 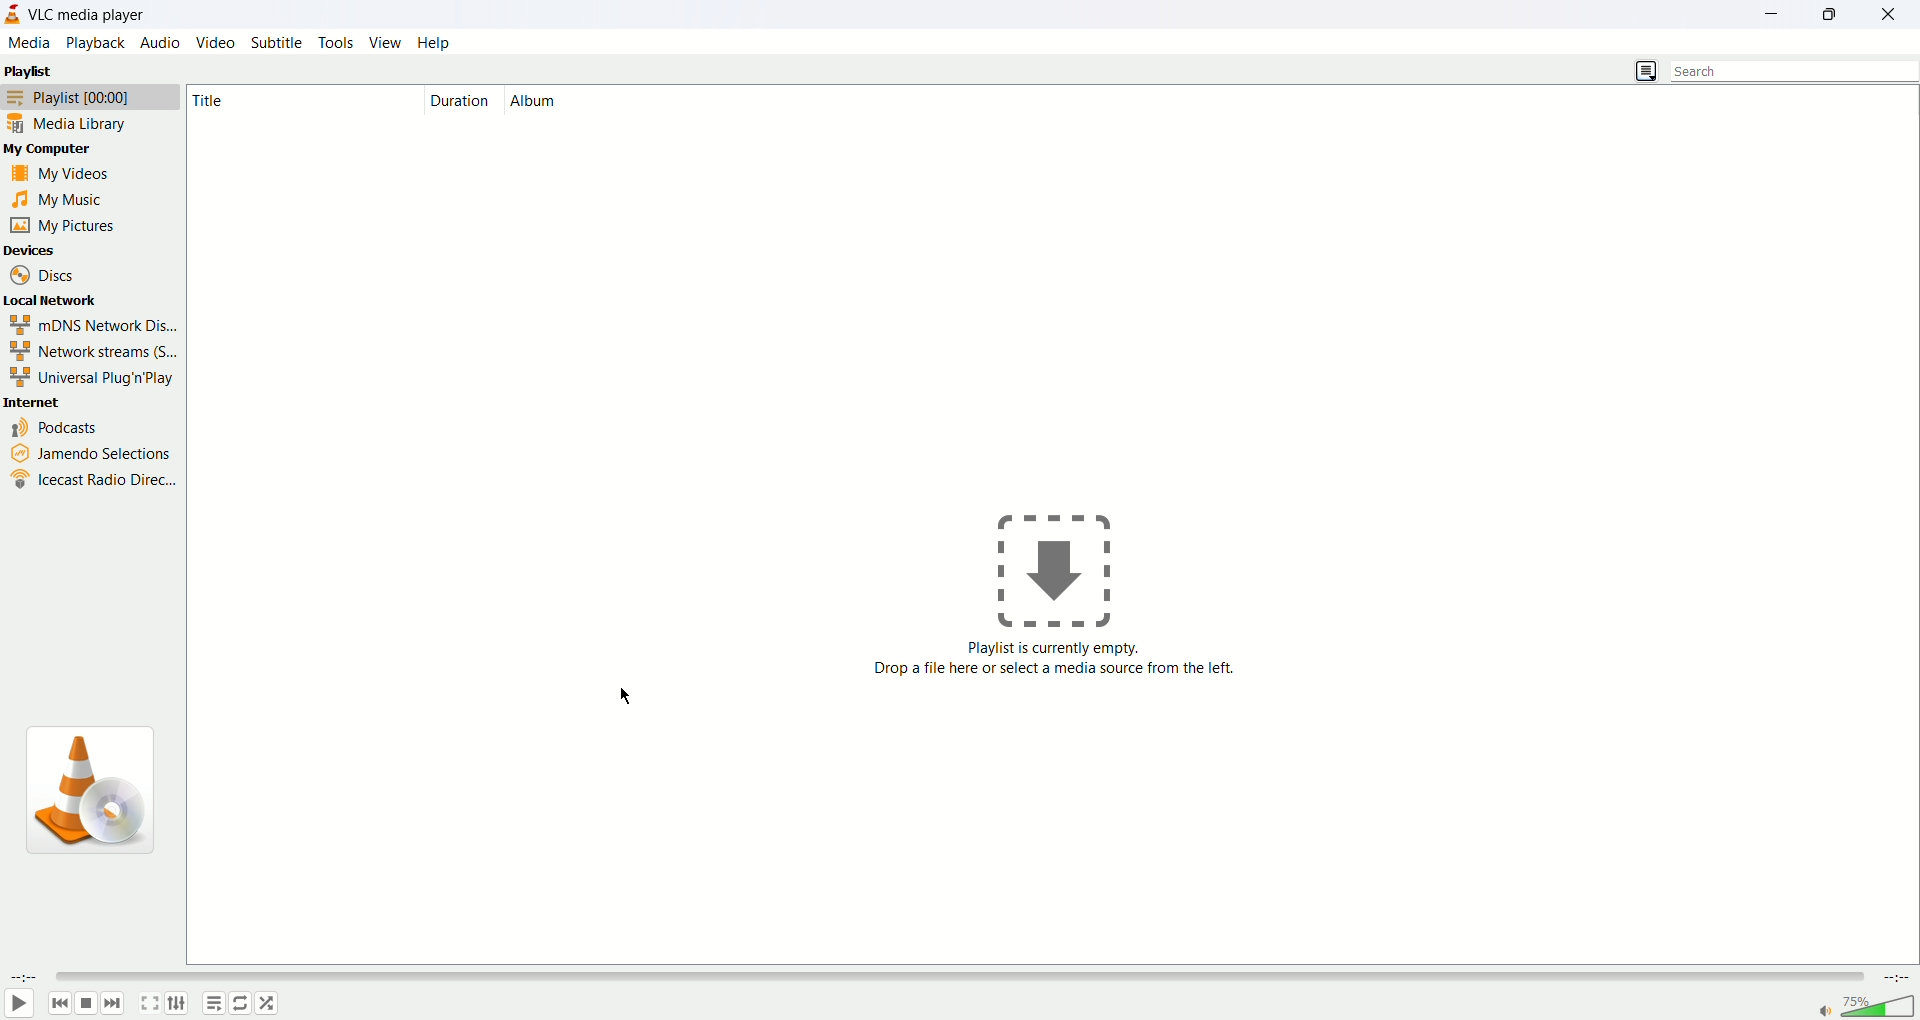 What do you see at coordinates (1880, 1007) in the screenshot?
I see `volume bar` at bounding box center [1880, 1007].